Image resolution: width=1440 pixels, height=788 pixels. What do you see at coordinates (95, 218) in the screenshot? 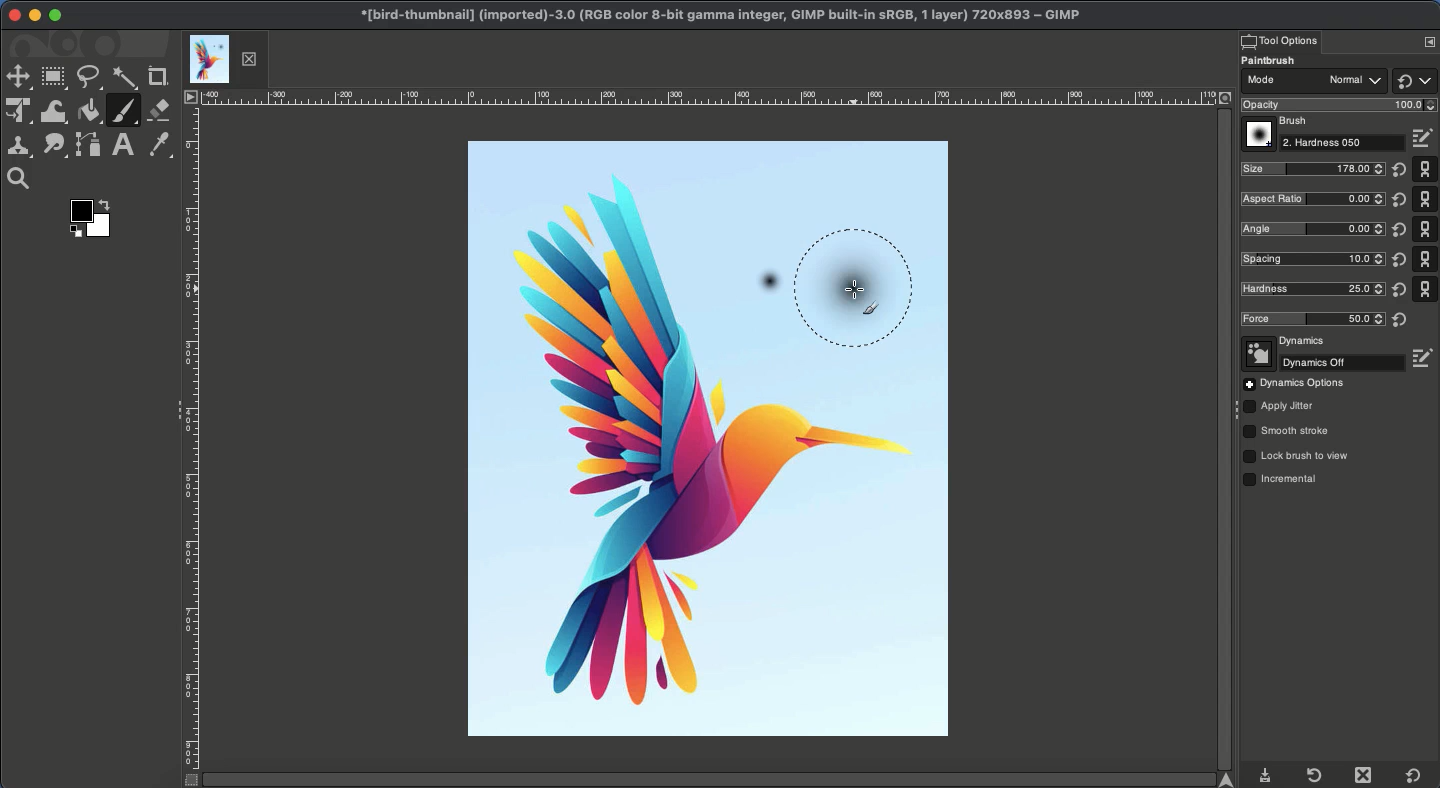
I see `Color` at bounding box center [95, 218].